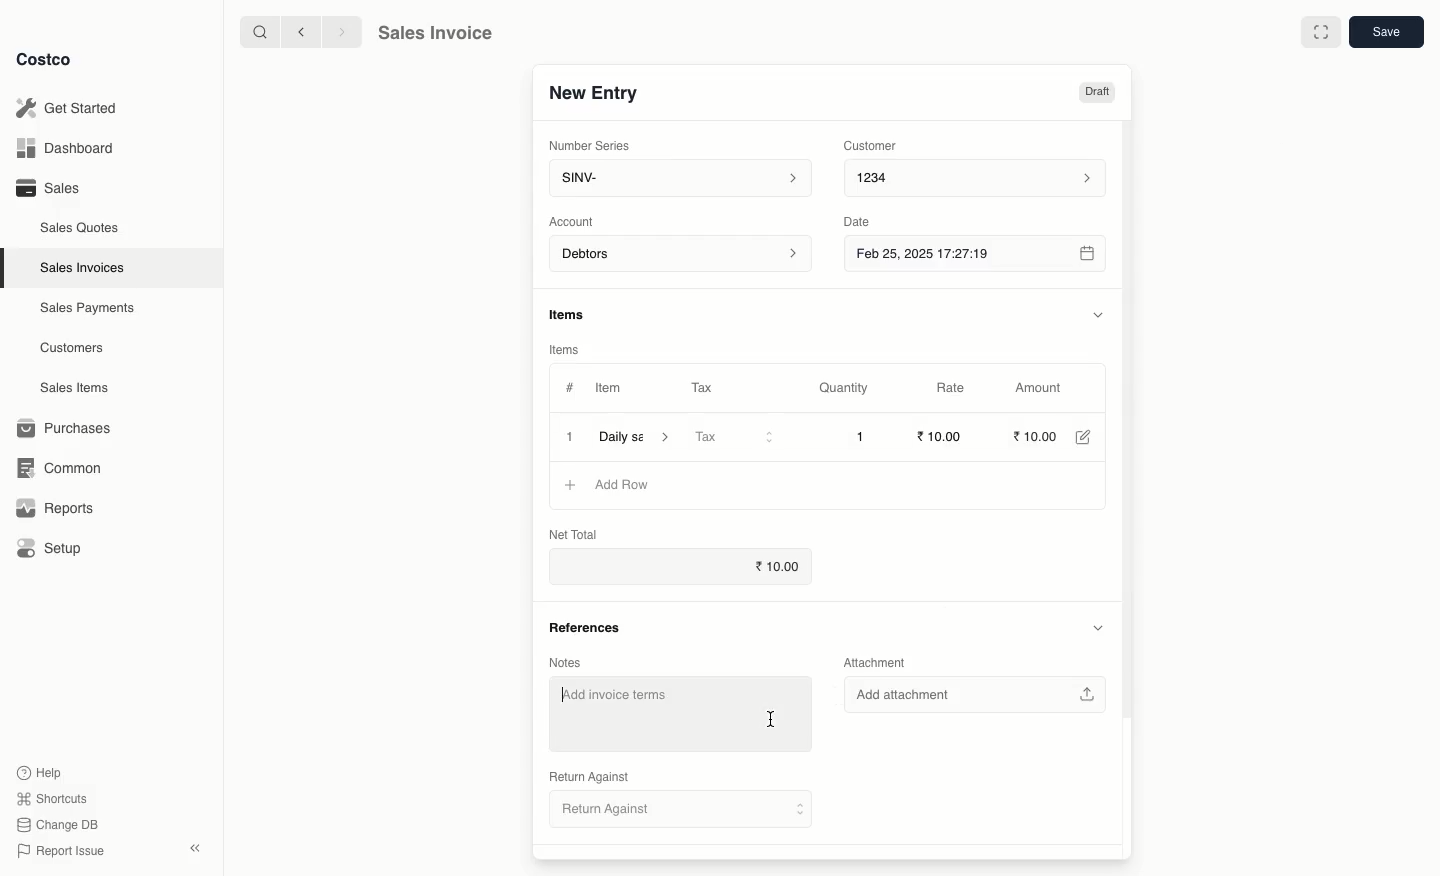 This screenshot has width=1440, height=876. Describe the element at coordinates (77, 229) in the screenshot. I see `Sales Quotes` at that location.